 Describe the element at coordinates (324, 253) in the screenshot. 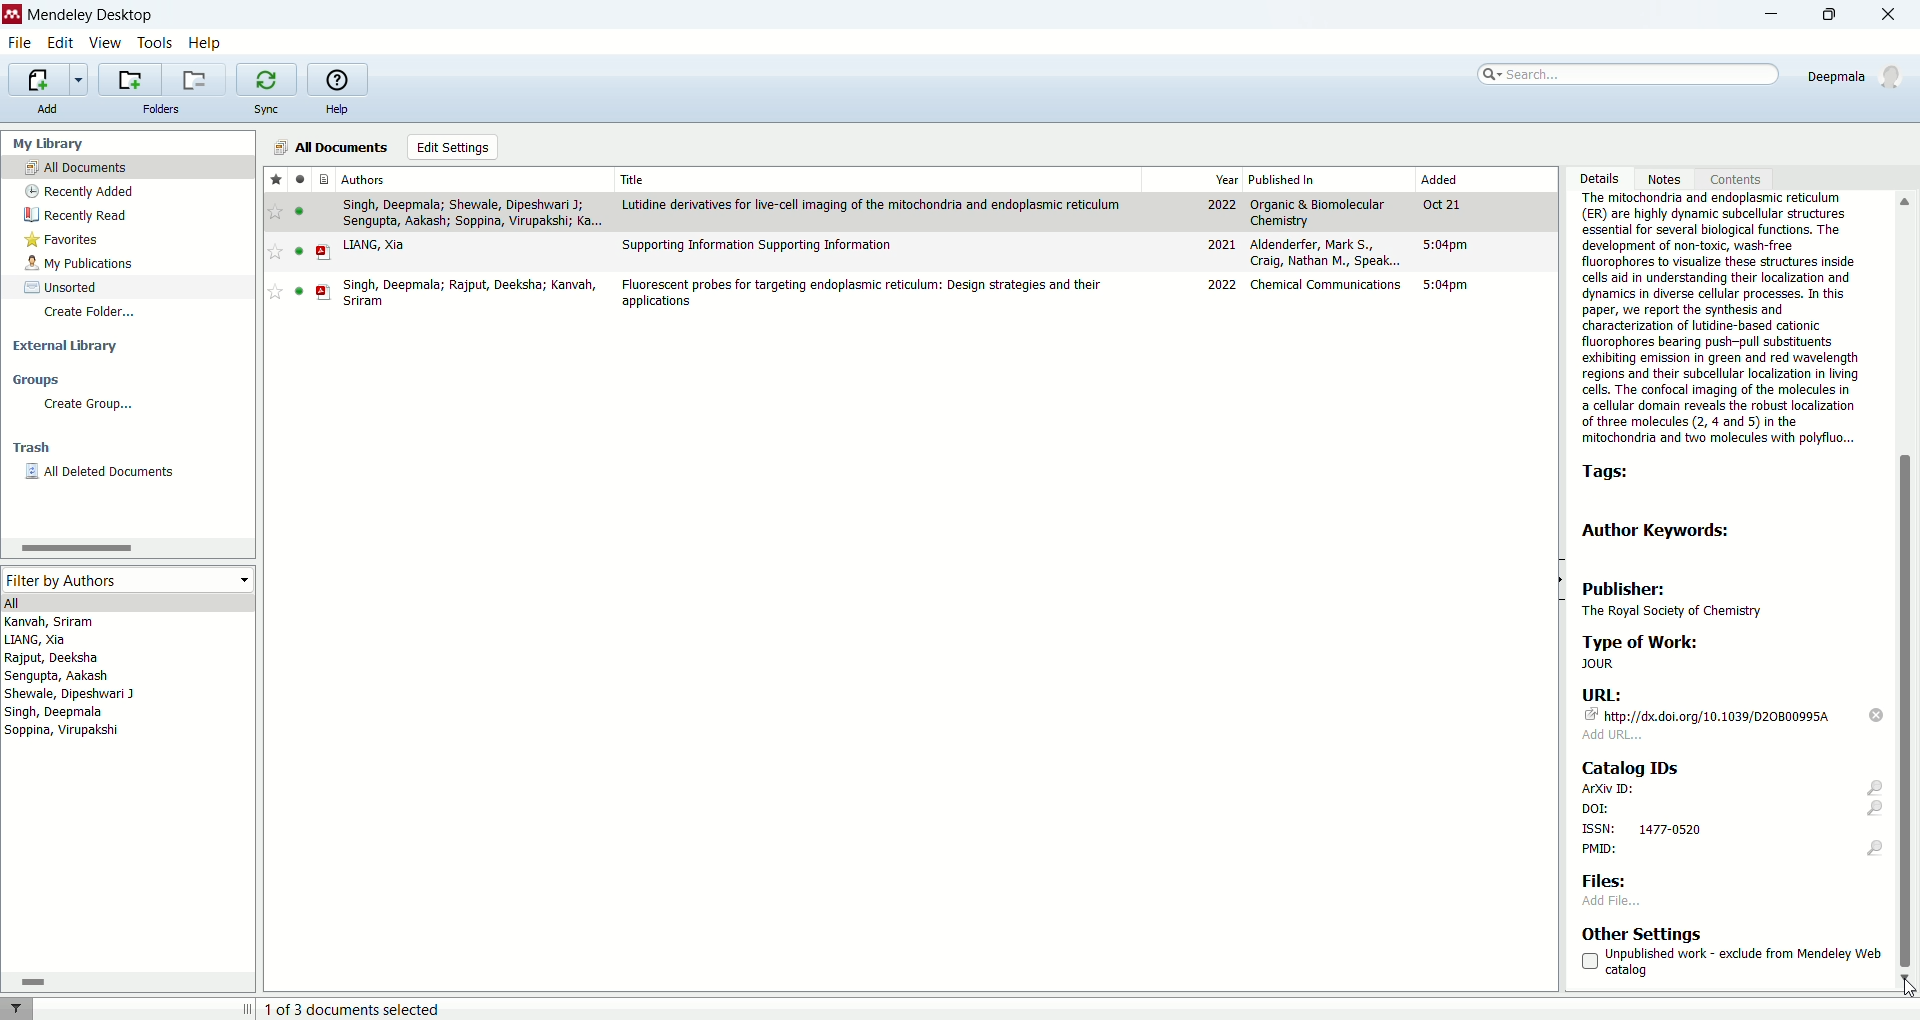

I see `PDF` at that location.